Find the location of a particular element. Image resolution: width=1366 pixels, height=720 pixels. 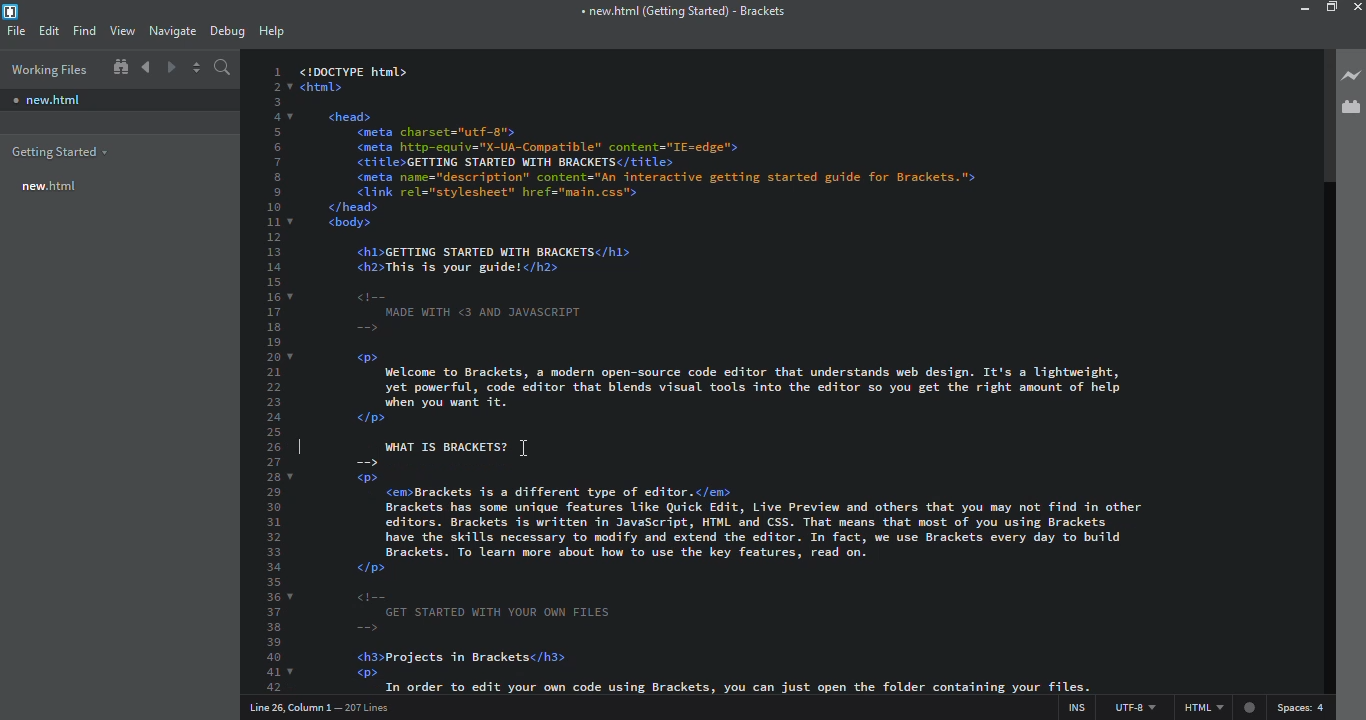

ins is located at coordinates (1070, 704).